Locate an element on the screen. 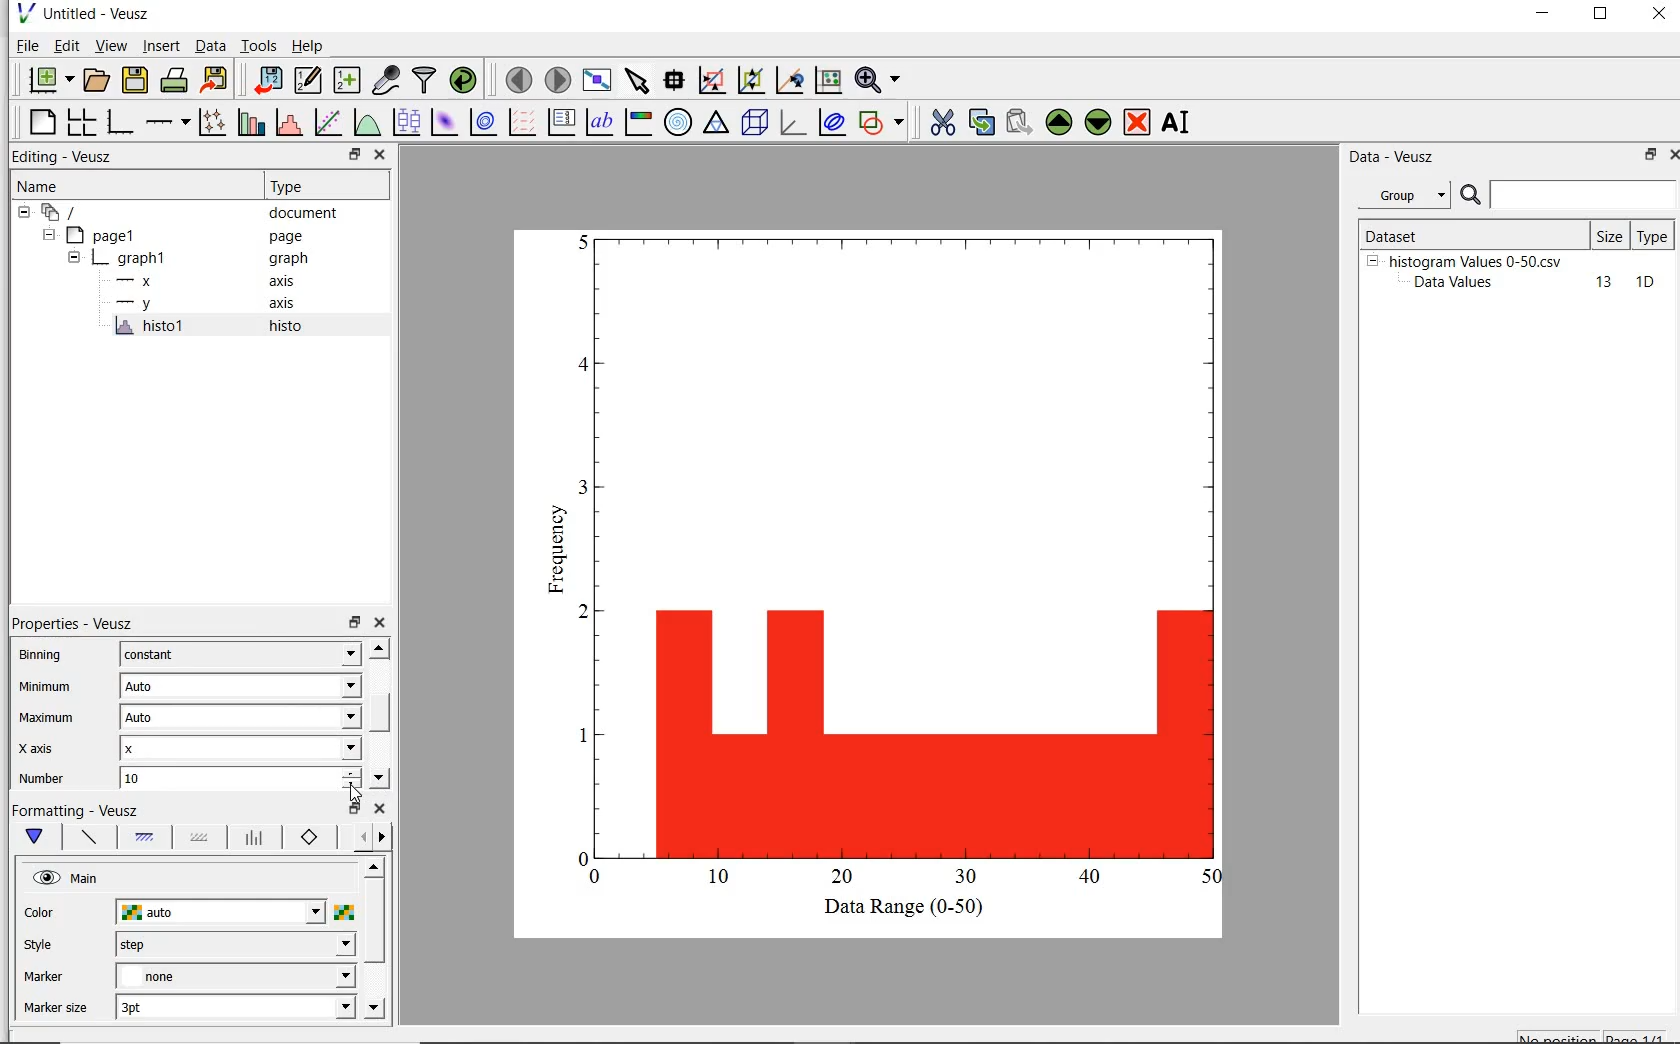 The width and height of the screenshot is (1680, 1044). current document is located at coordinates (63, 213).